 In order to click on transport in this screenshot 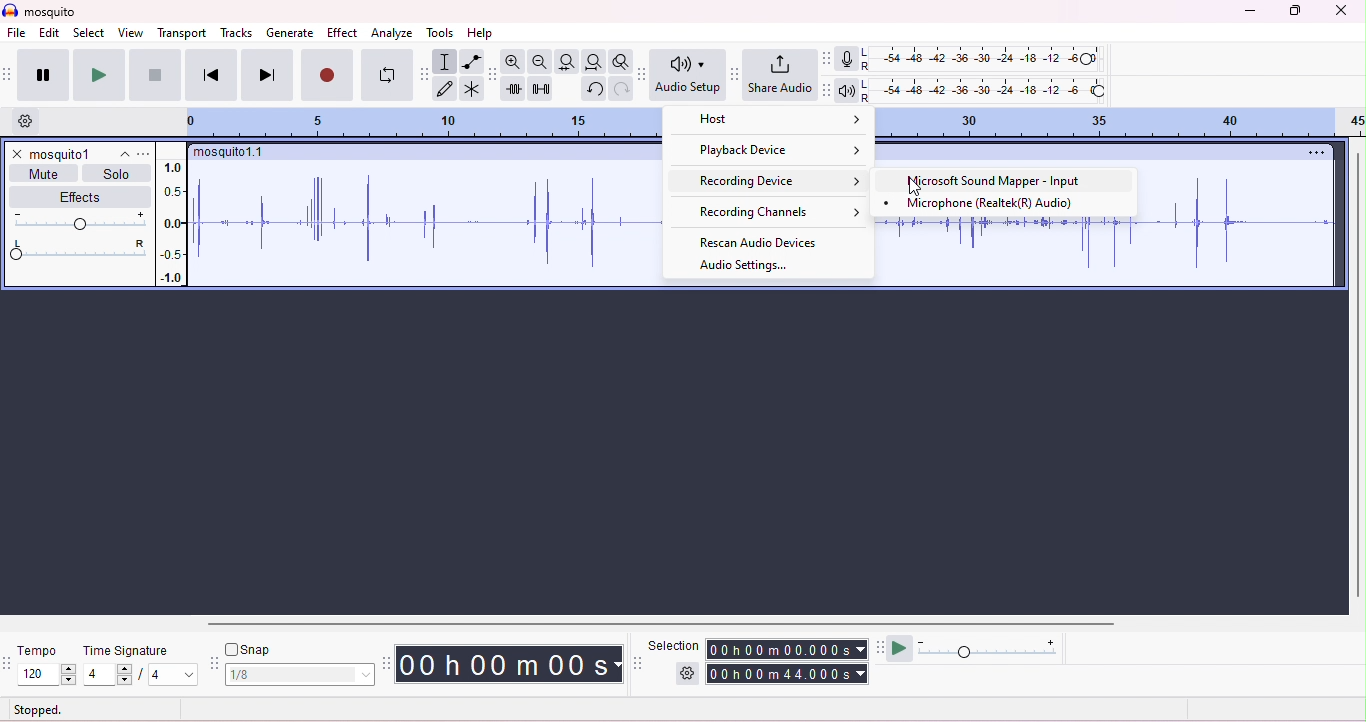, I will do `click(184, 33)`.